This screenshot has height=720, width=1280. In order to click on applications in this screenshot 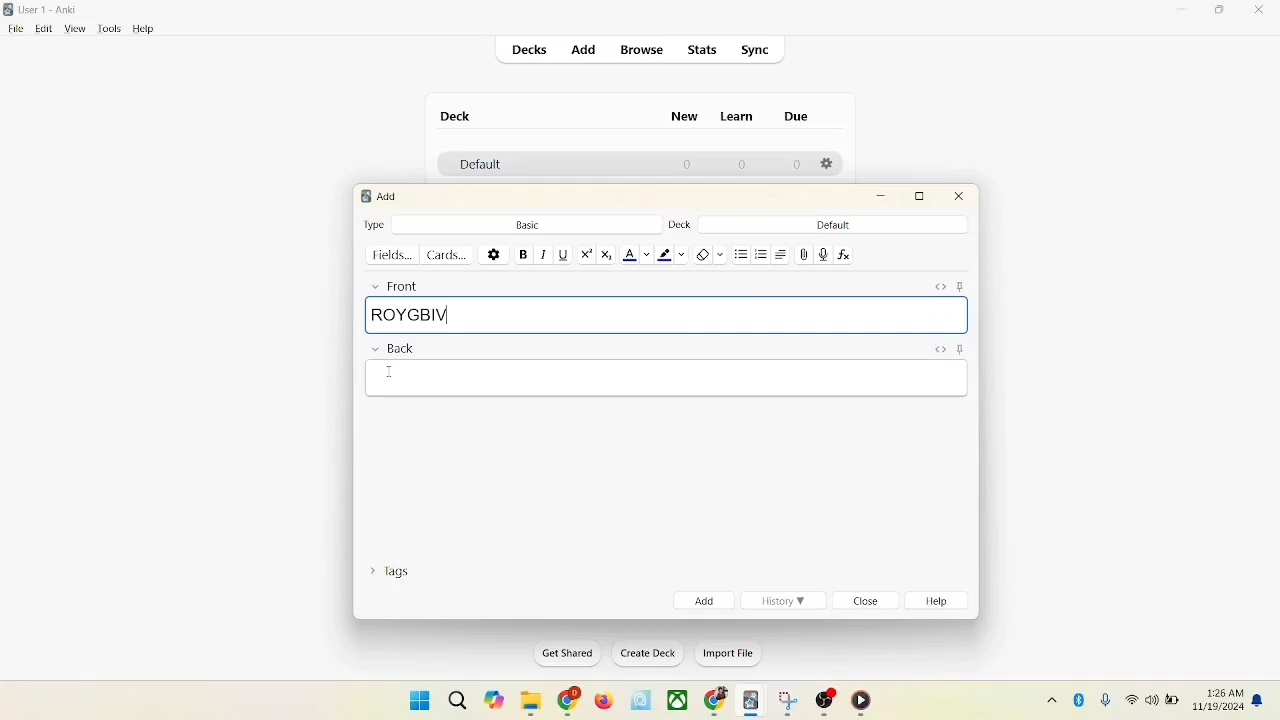, I will do `click(678, 701)`.